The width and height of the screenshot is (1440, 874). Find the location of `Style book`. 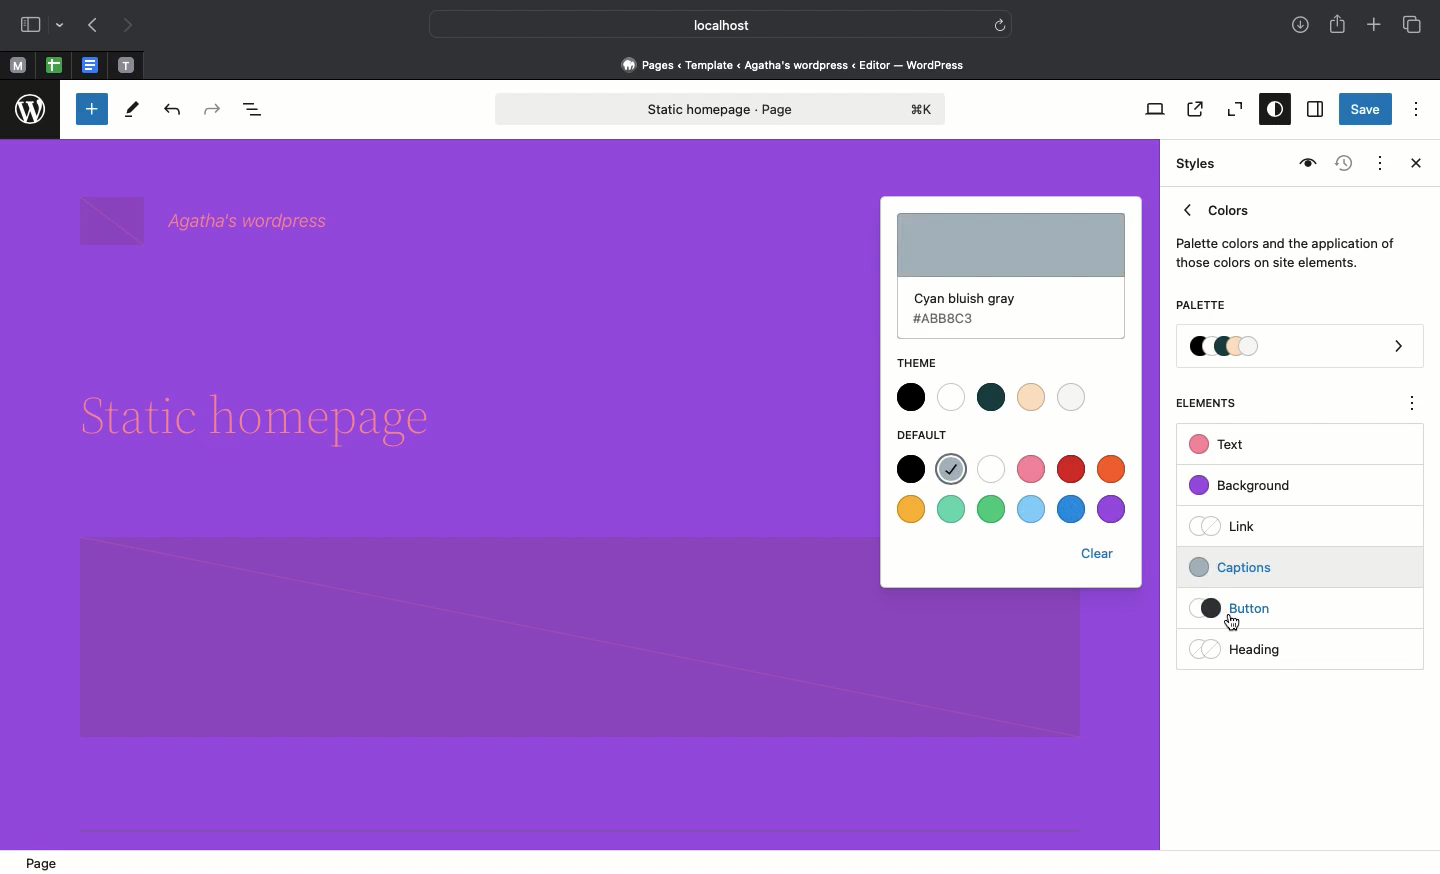

Style book is located at coordinates (1305, 164).